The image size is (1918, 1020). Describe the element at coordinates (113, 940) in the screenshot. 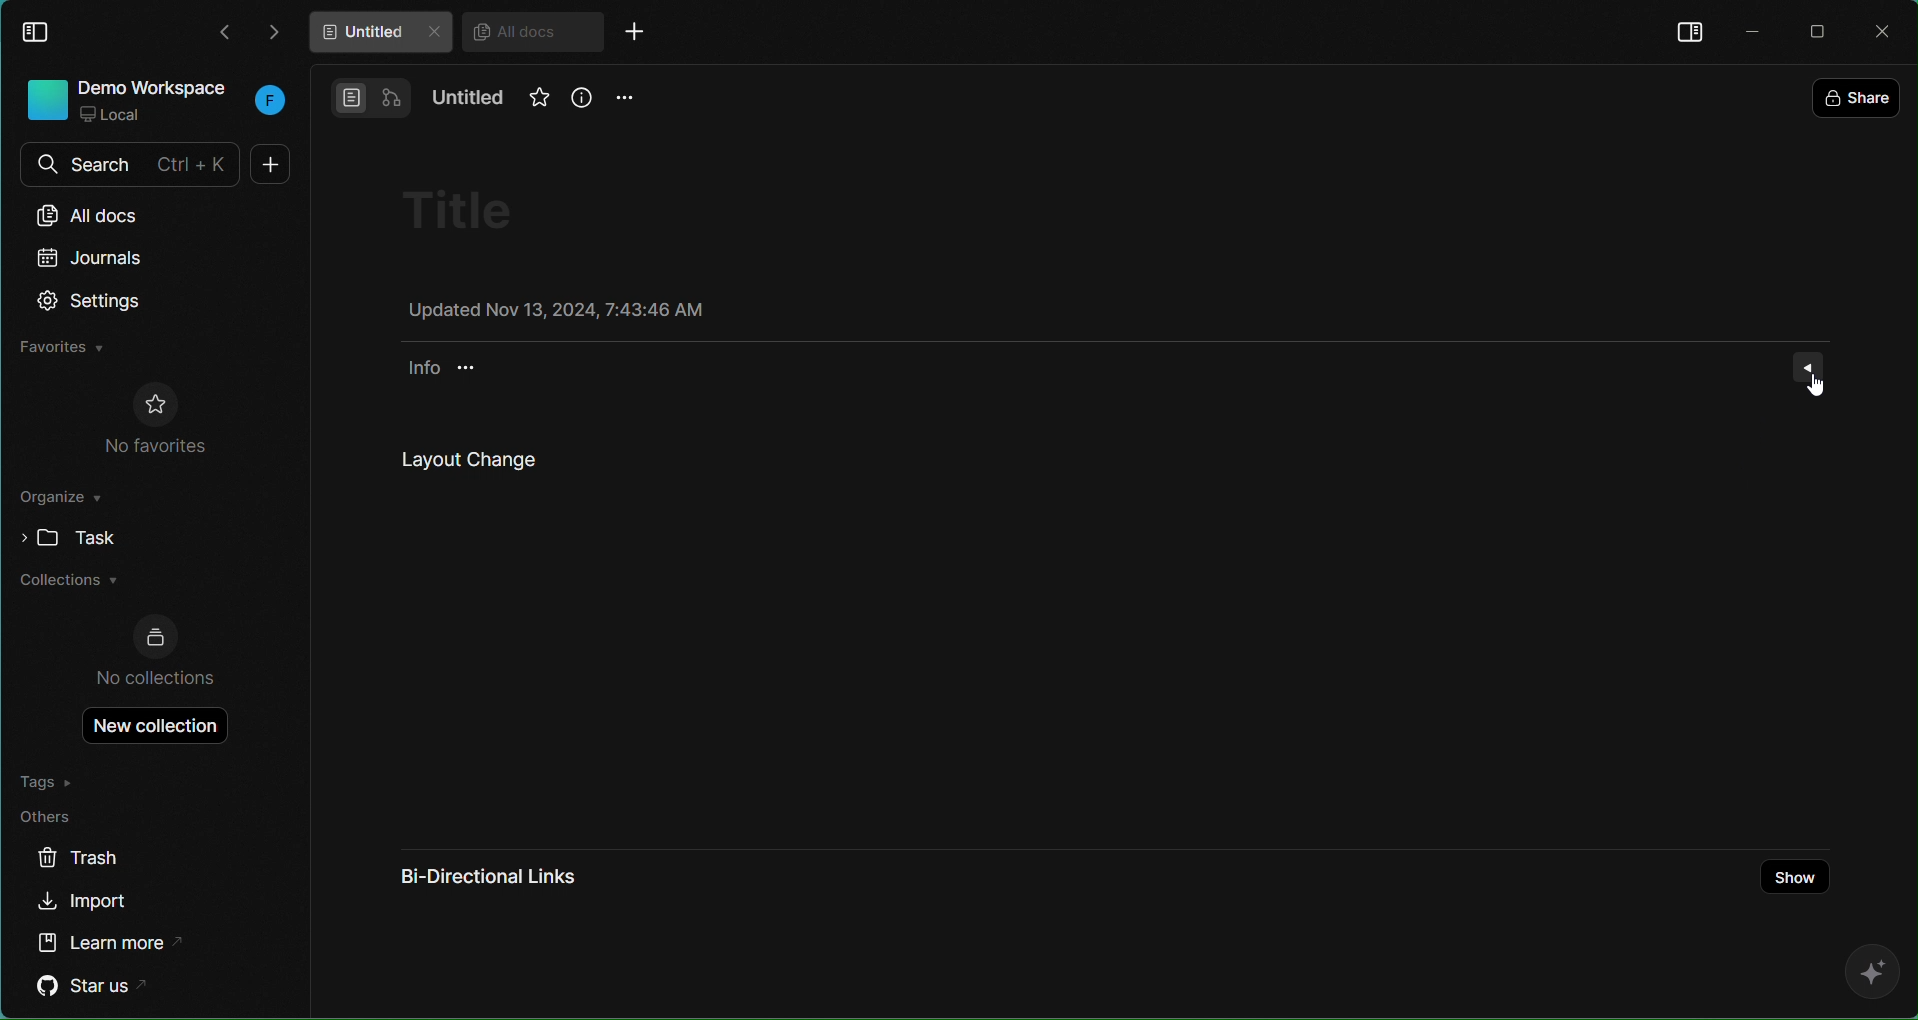

I see `learn more ` at that location.